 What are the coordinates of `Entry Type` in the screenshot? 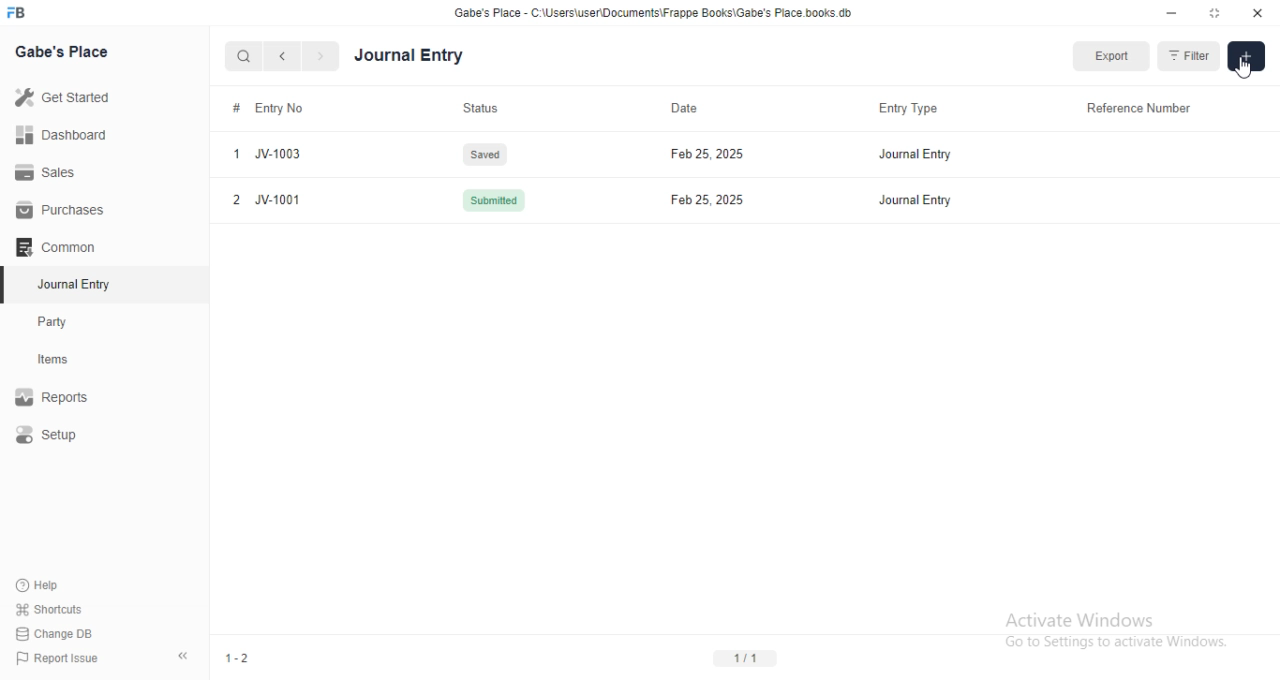 It's located at (911, 107).